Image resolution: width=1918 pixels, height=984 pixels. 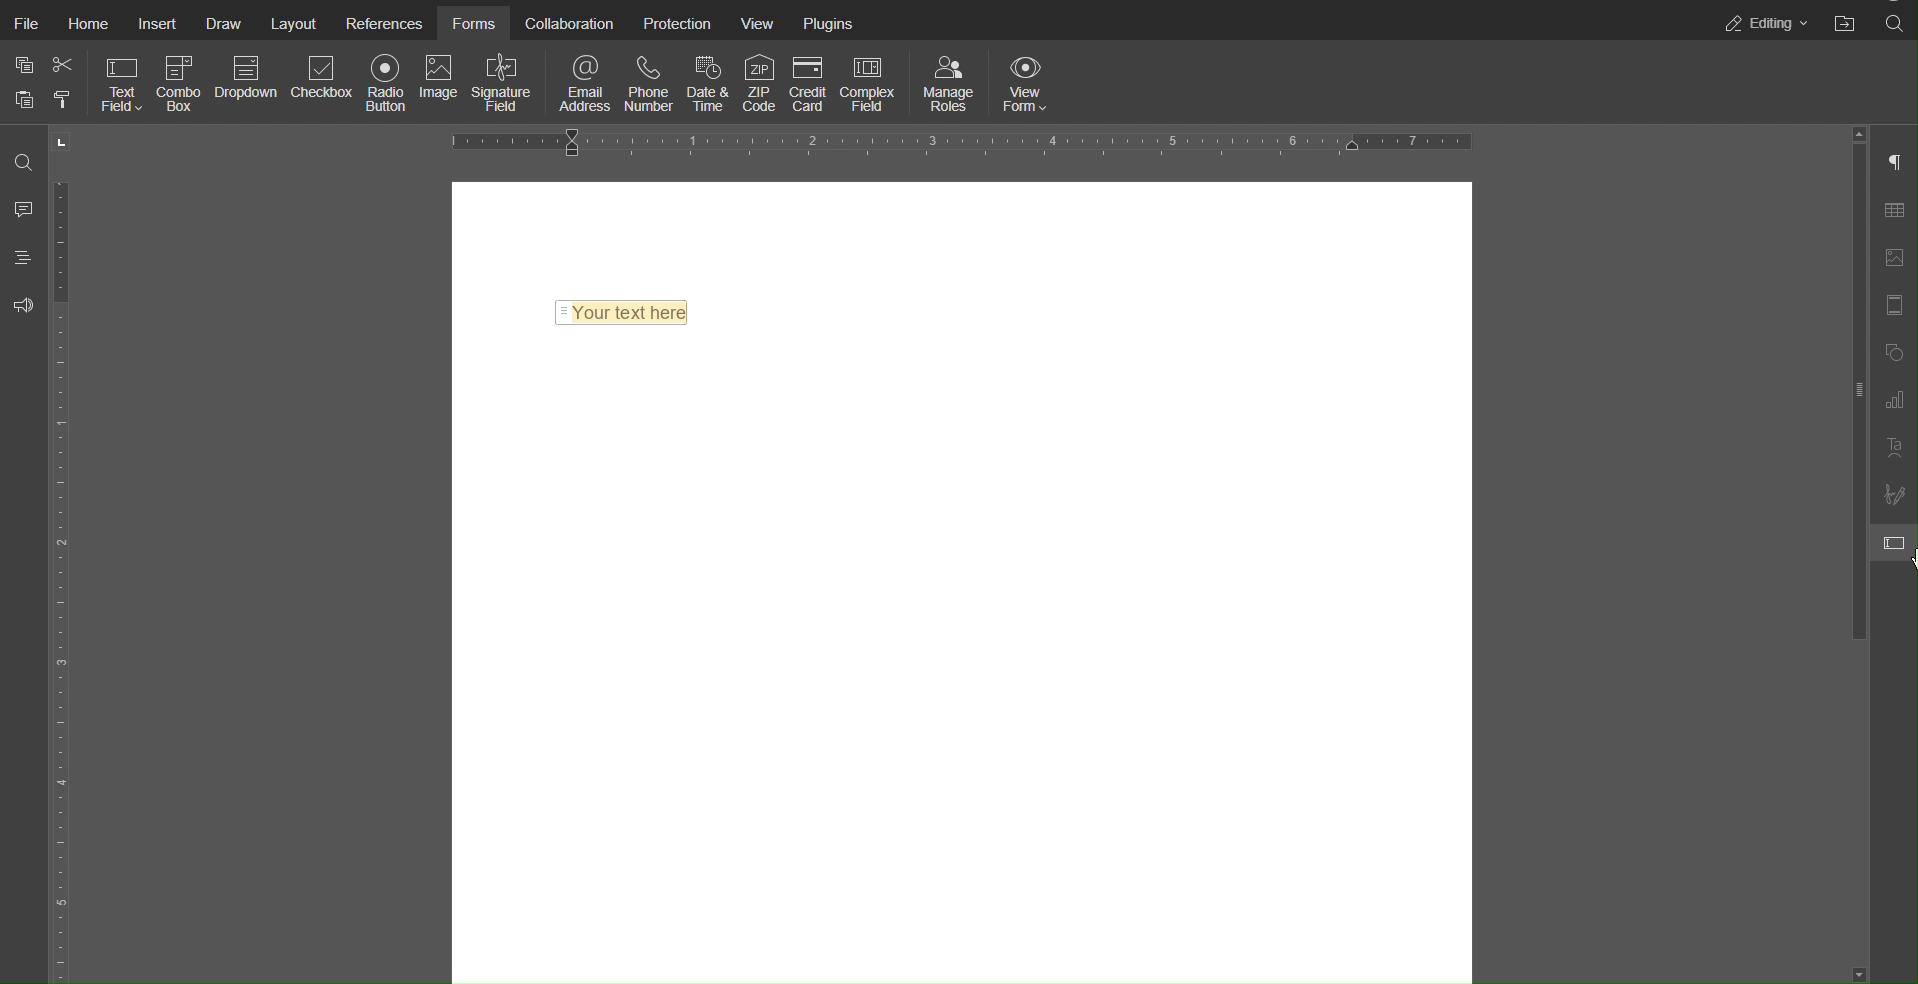 What do you see at coordinates (949, 83) in the screenshot?
I see `Manage Roles` at bounding box center [949, 83].